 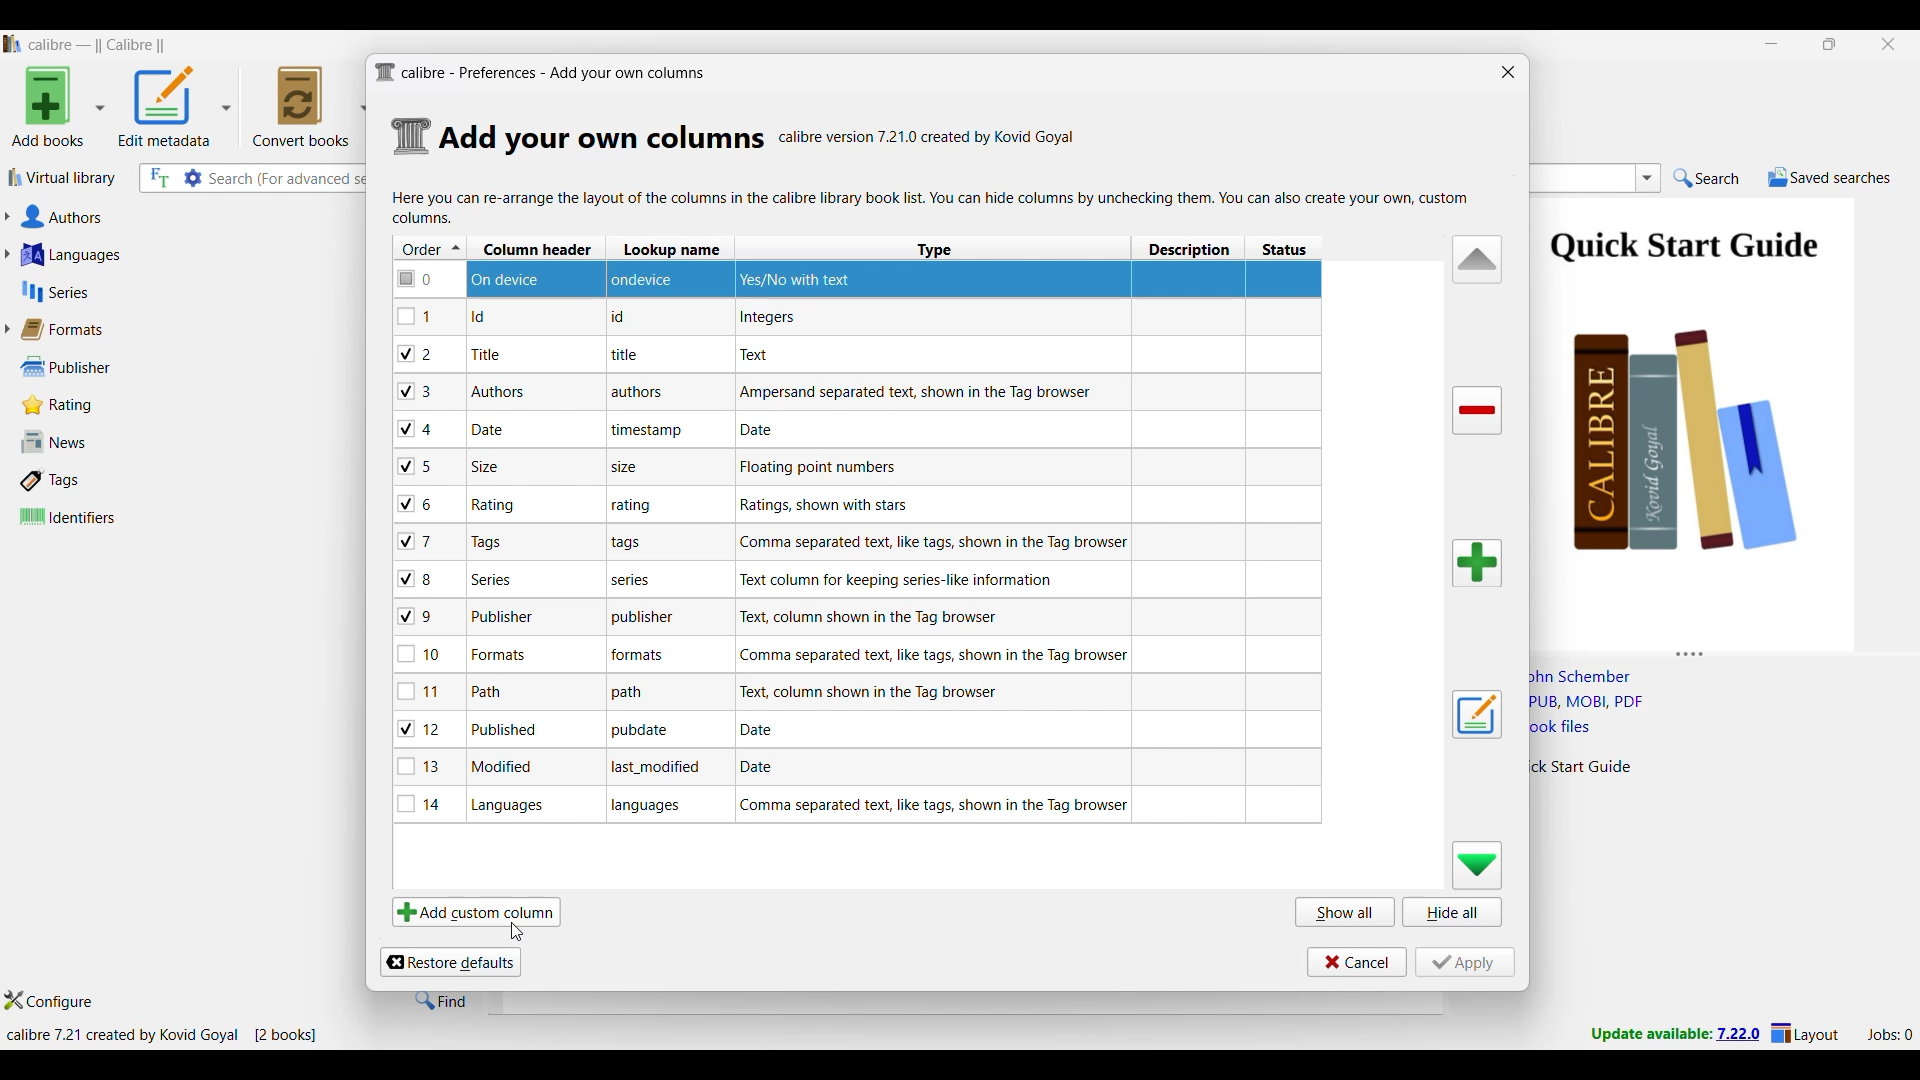 What do you see at coordinates (488, 543) in the screenshot?
I see `Note` at bounding box center [488, 543].